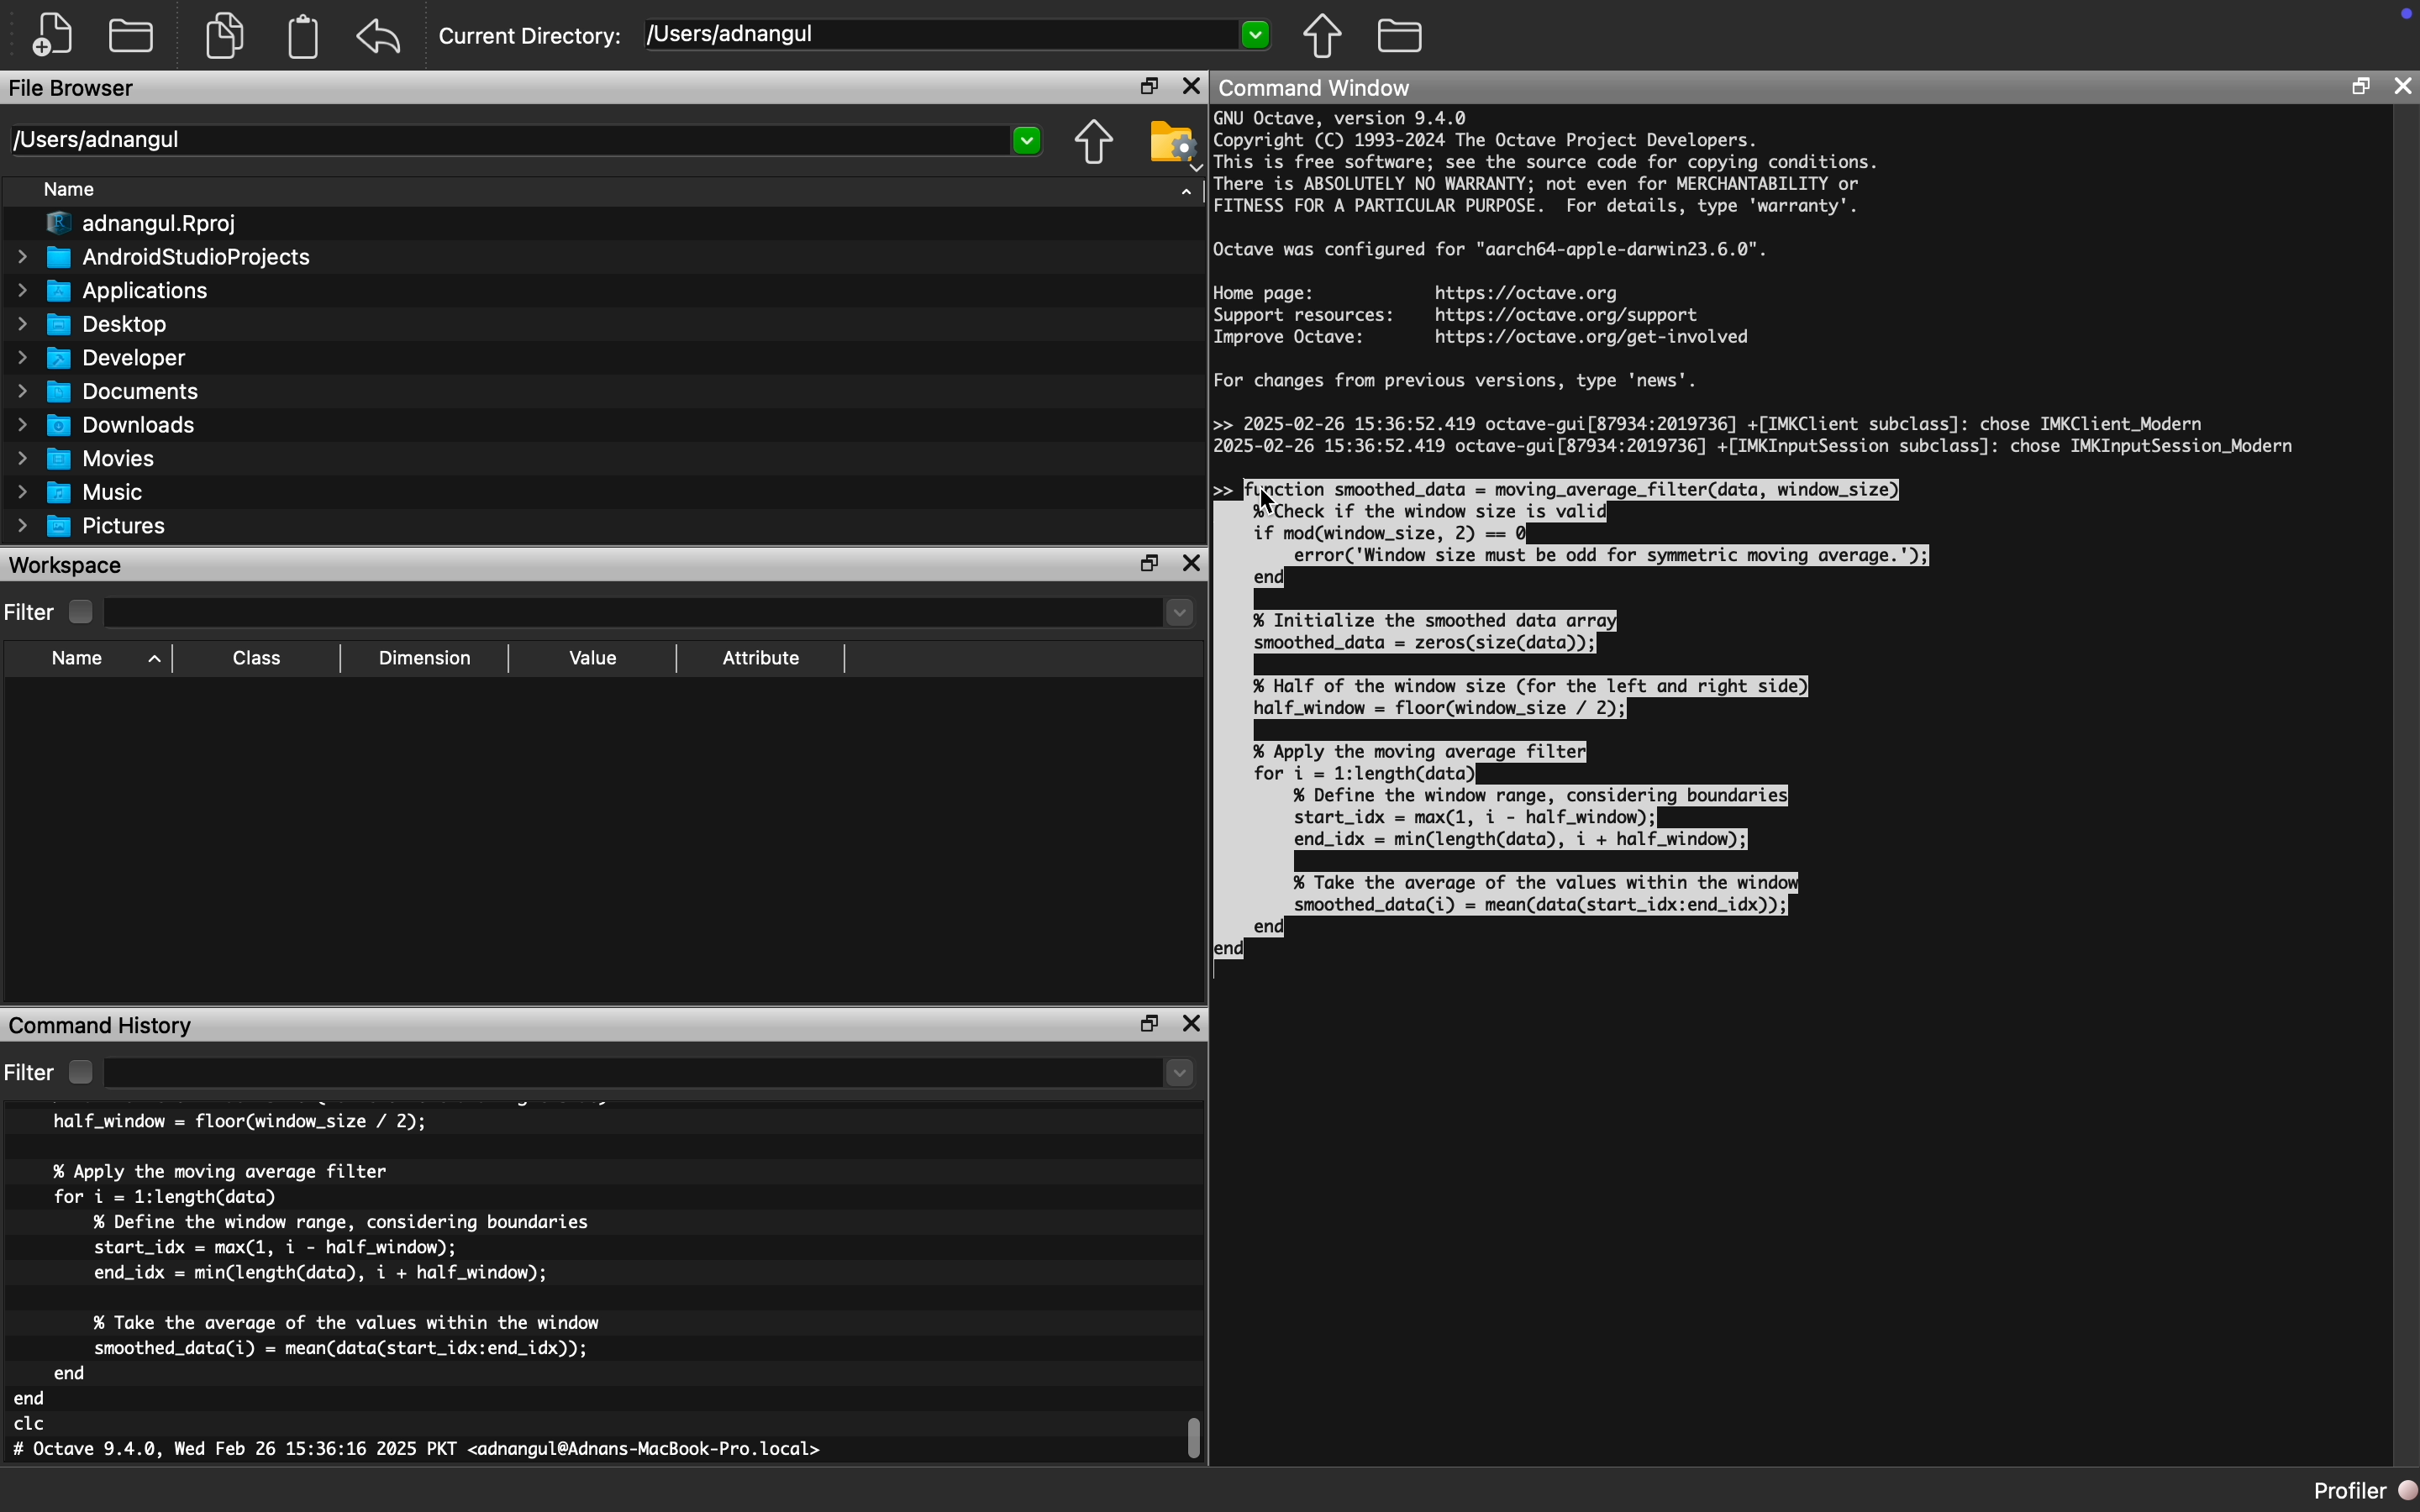  What do you see at coordinates (1152, 1025) in the screenshot?
I see `Restore Down` at bounding box center [1152, 1025].